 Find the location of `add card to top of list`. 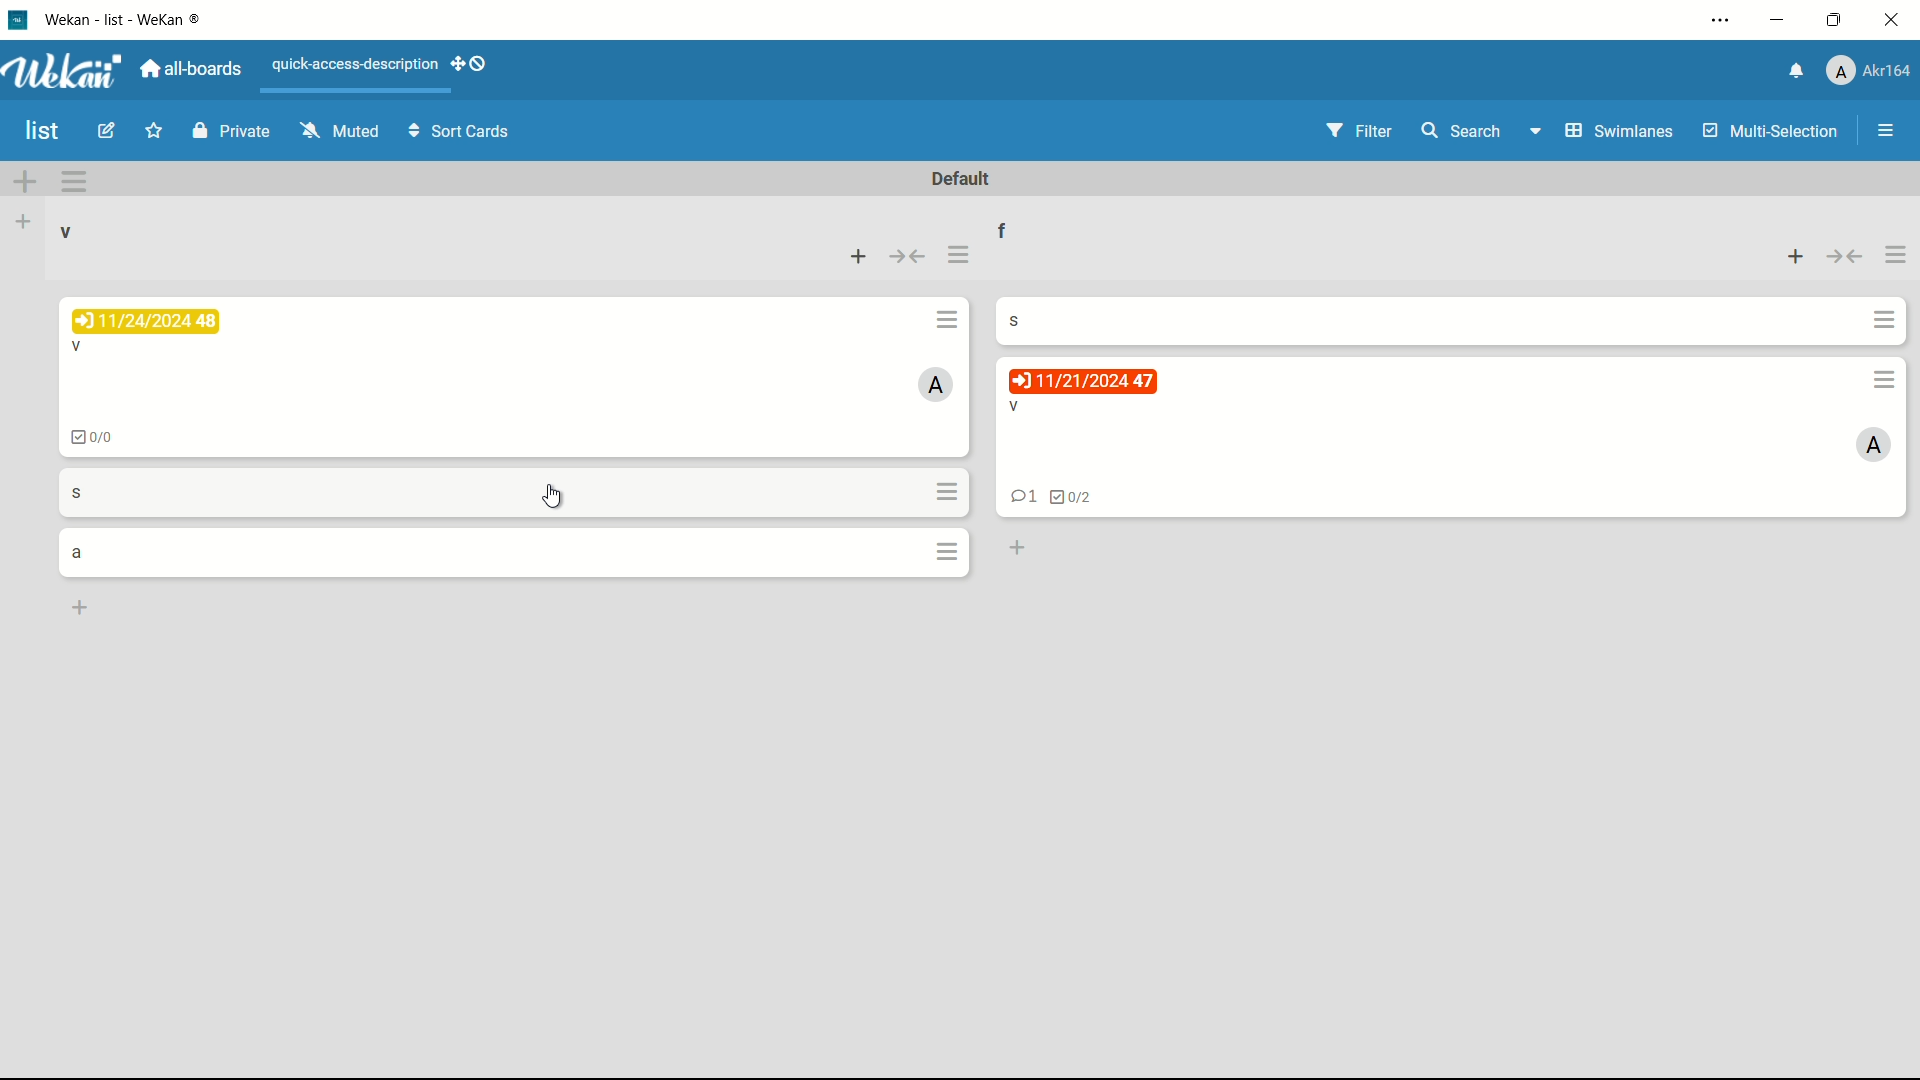

add card to top of list is located at coordinates (860, 257).